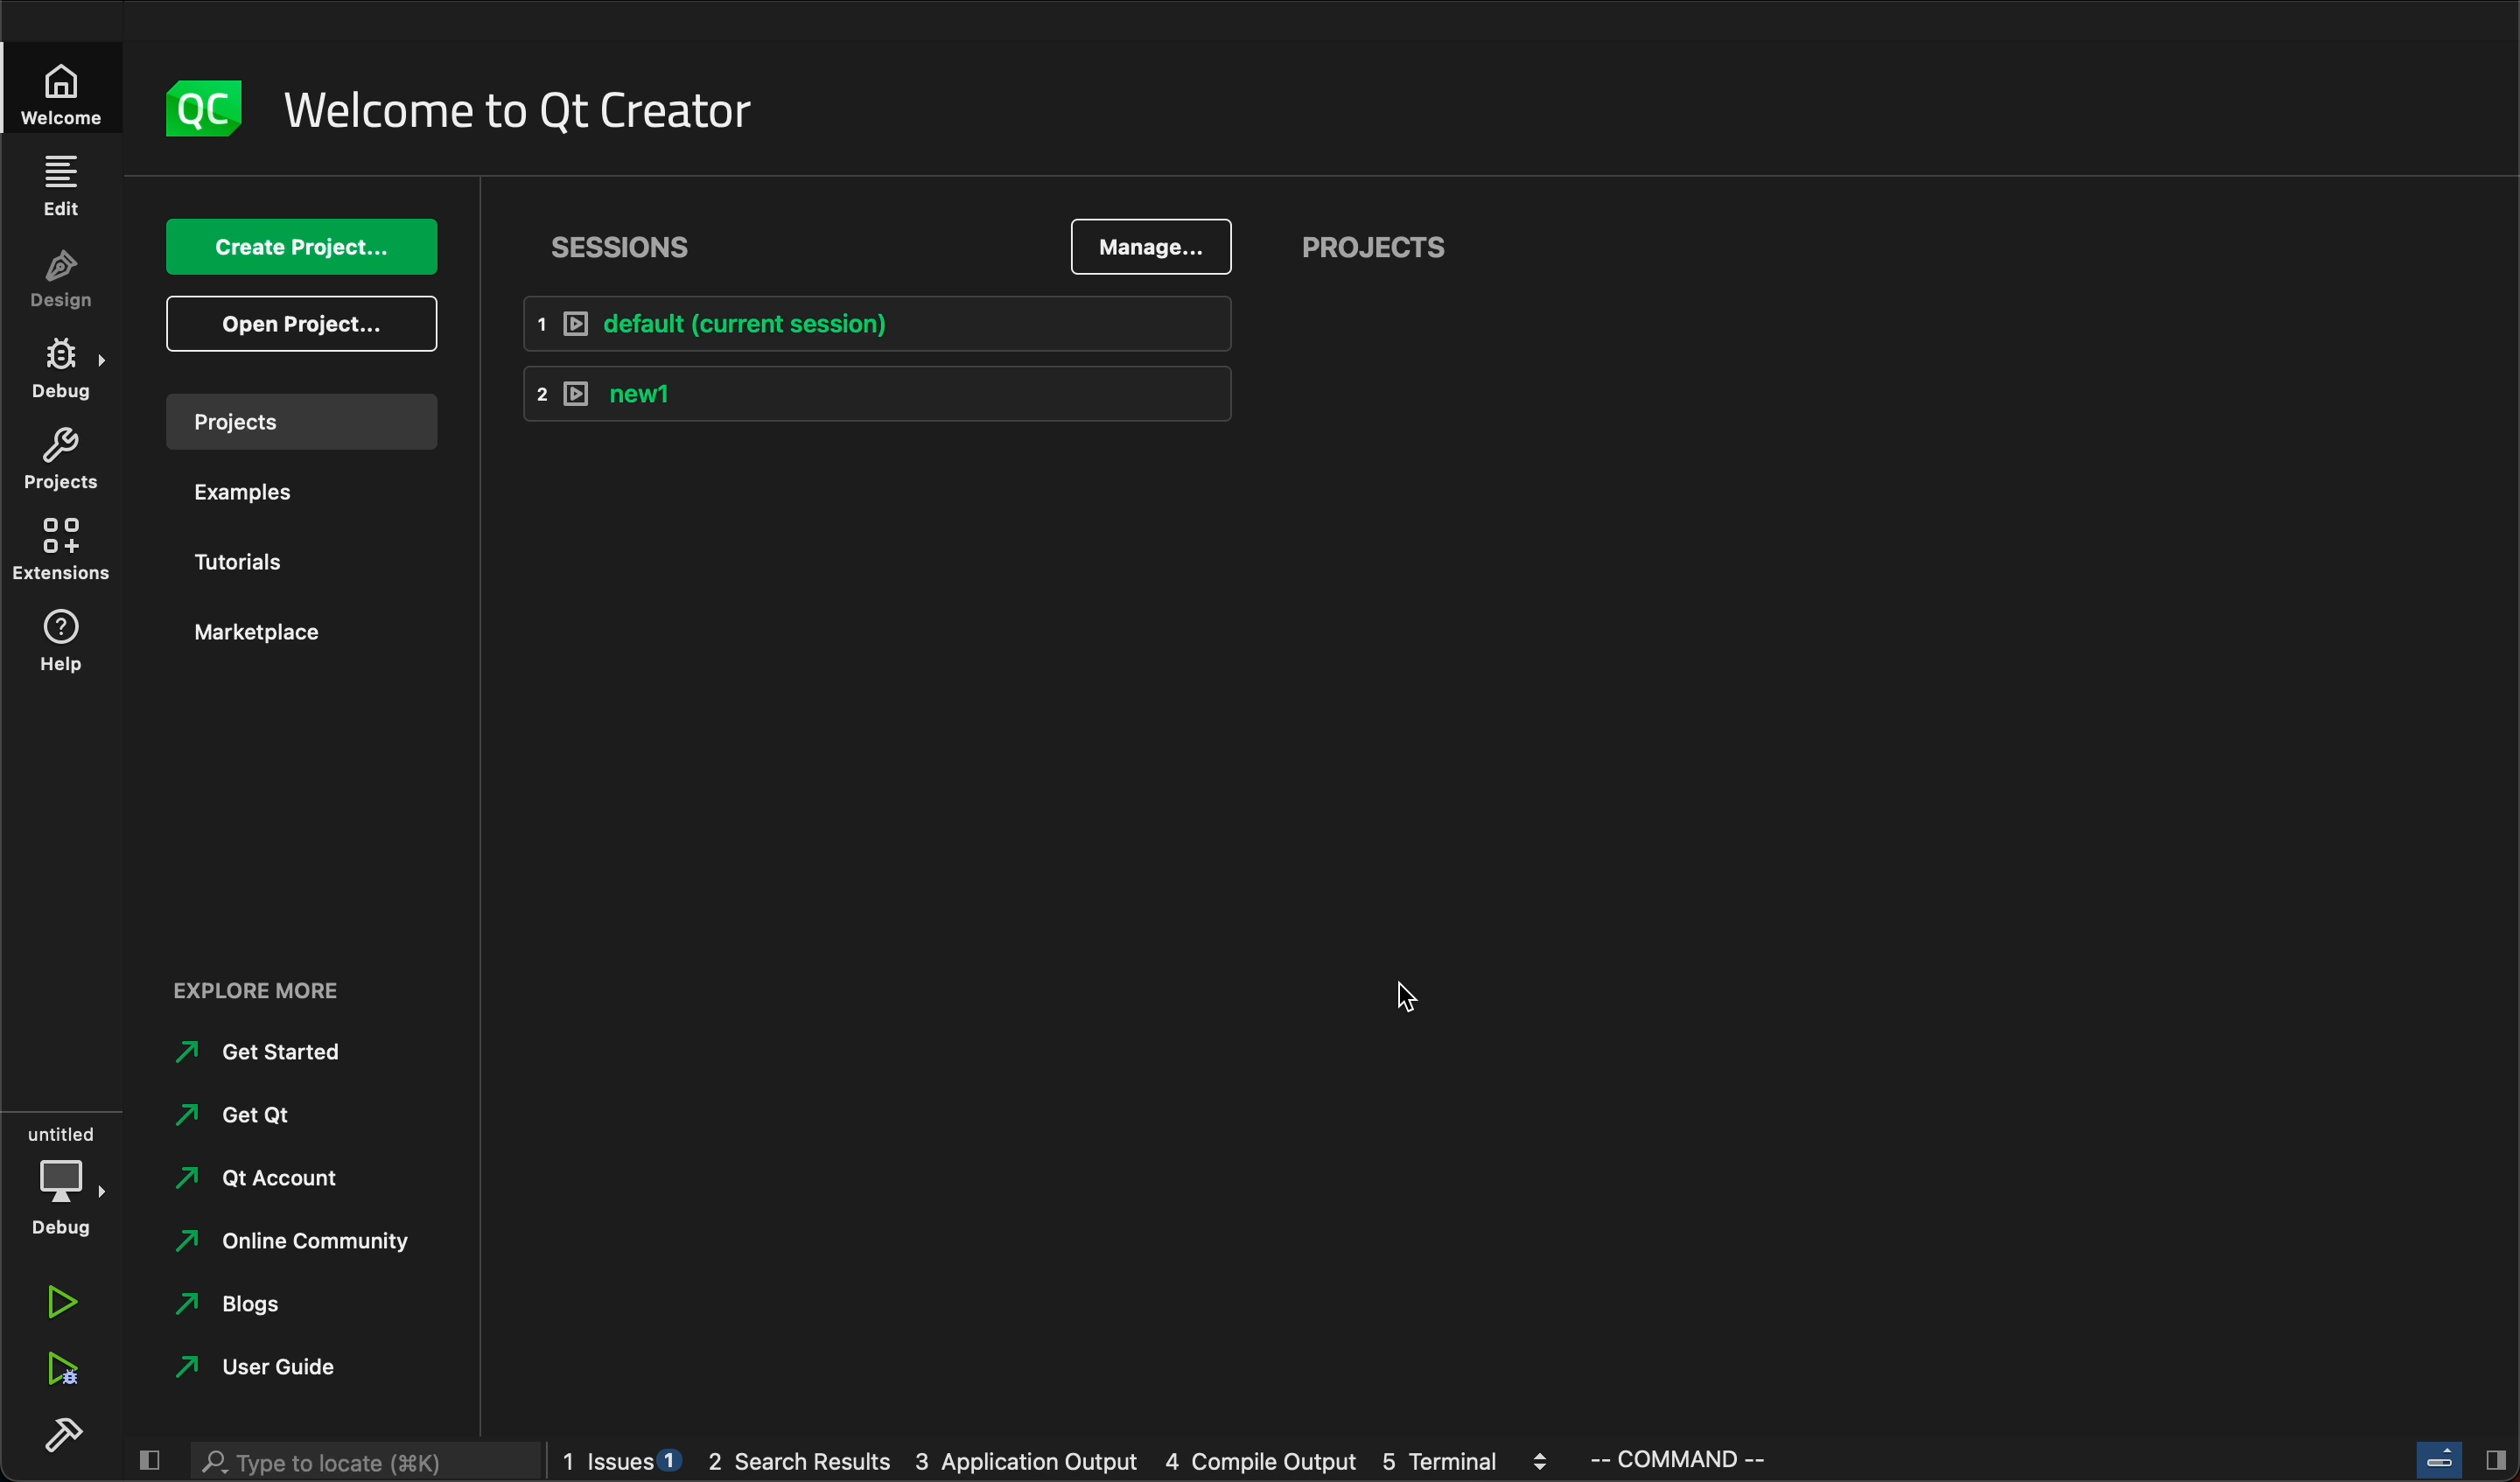 The width and height of the screenshot is (2520, 1482). Describe the element at coordinates (243, 1305) in the screenshot. I see `blogs` at that location.